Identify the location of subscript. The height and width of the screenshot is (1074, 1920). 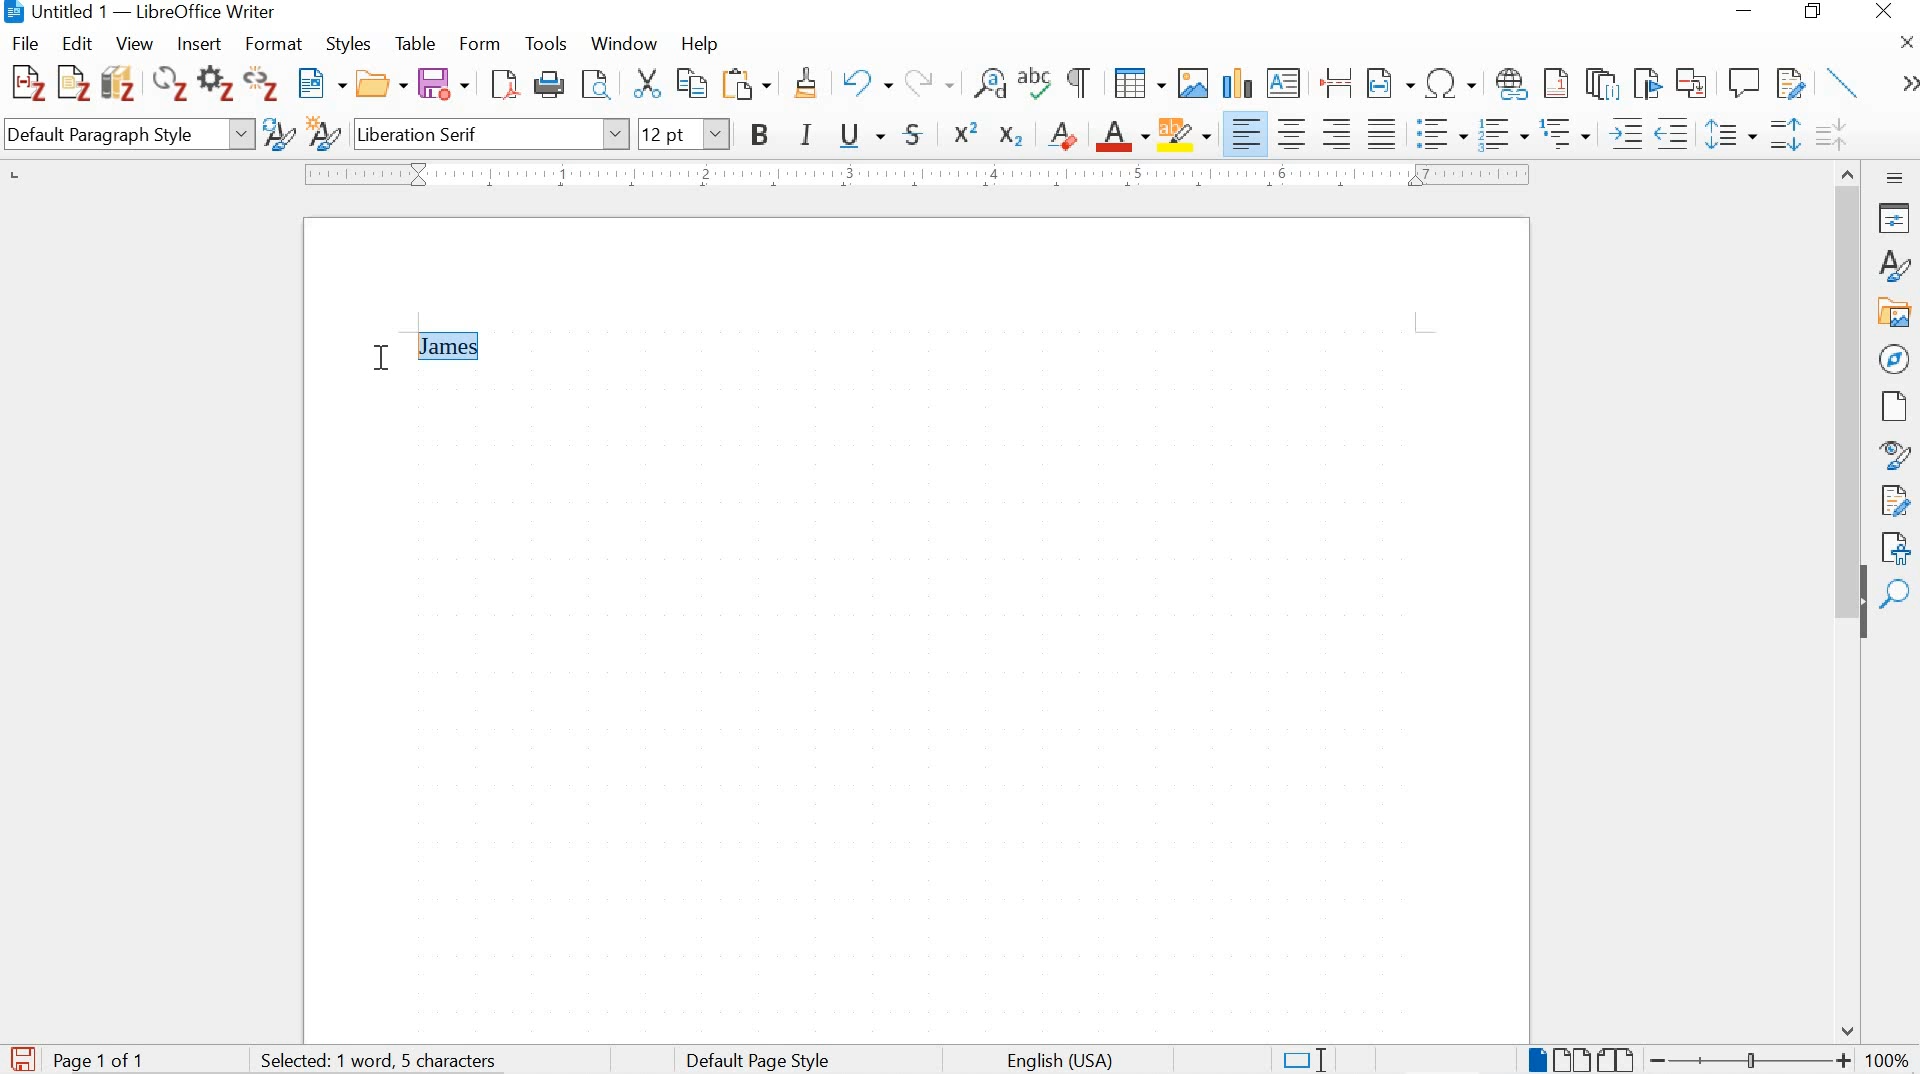
(1009, 136).